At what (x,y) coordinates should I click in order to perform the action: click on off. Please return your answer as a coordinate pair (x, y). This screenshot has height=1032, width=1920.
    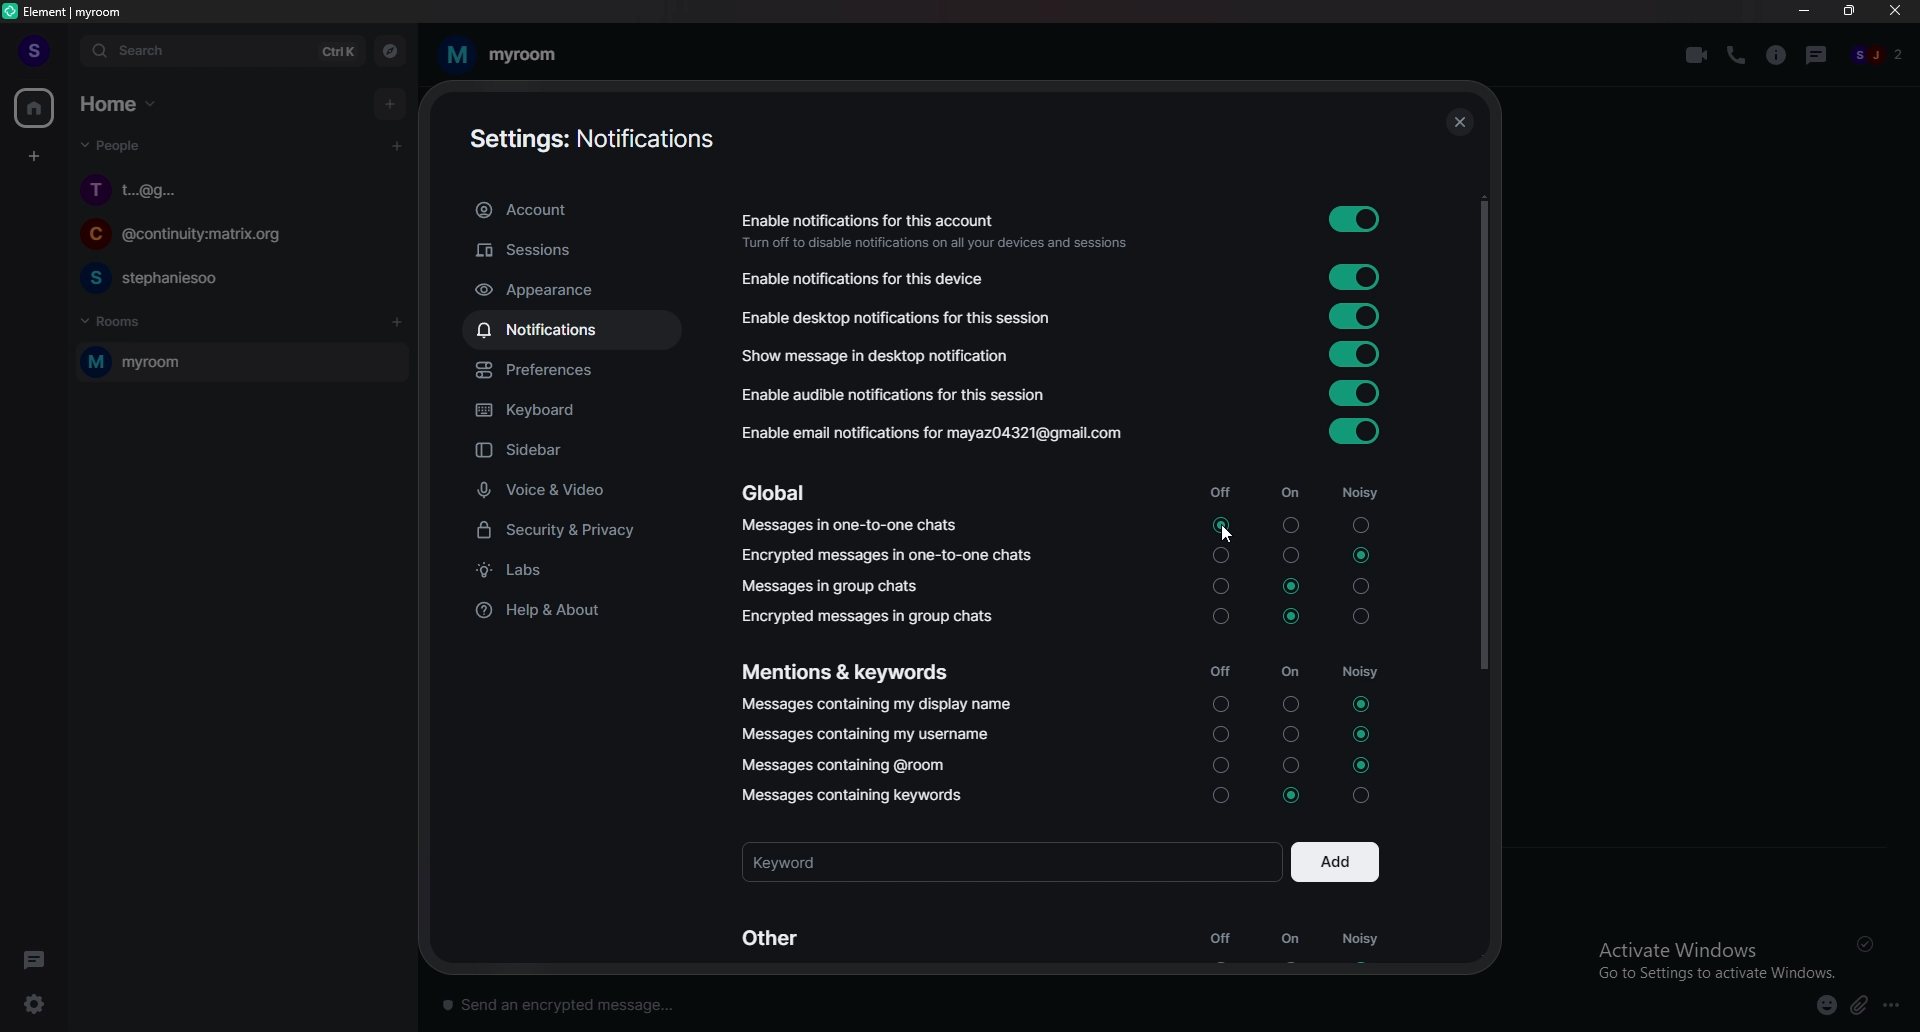
    Looking at the image, I should click on (1219, 939).